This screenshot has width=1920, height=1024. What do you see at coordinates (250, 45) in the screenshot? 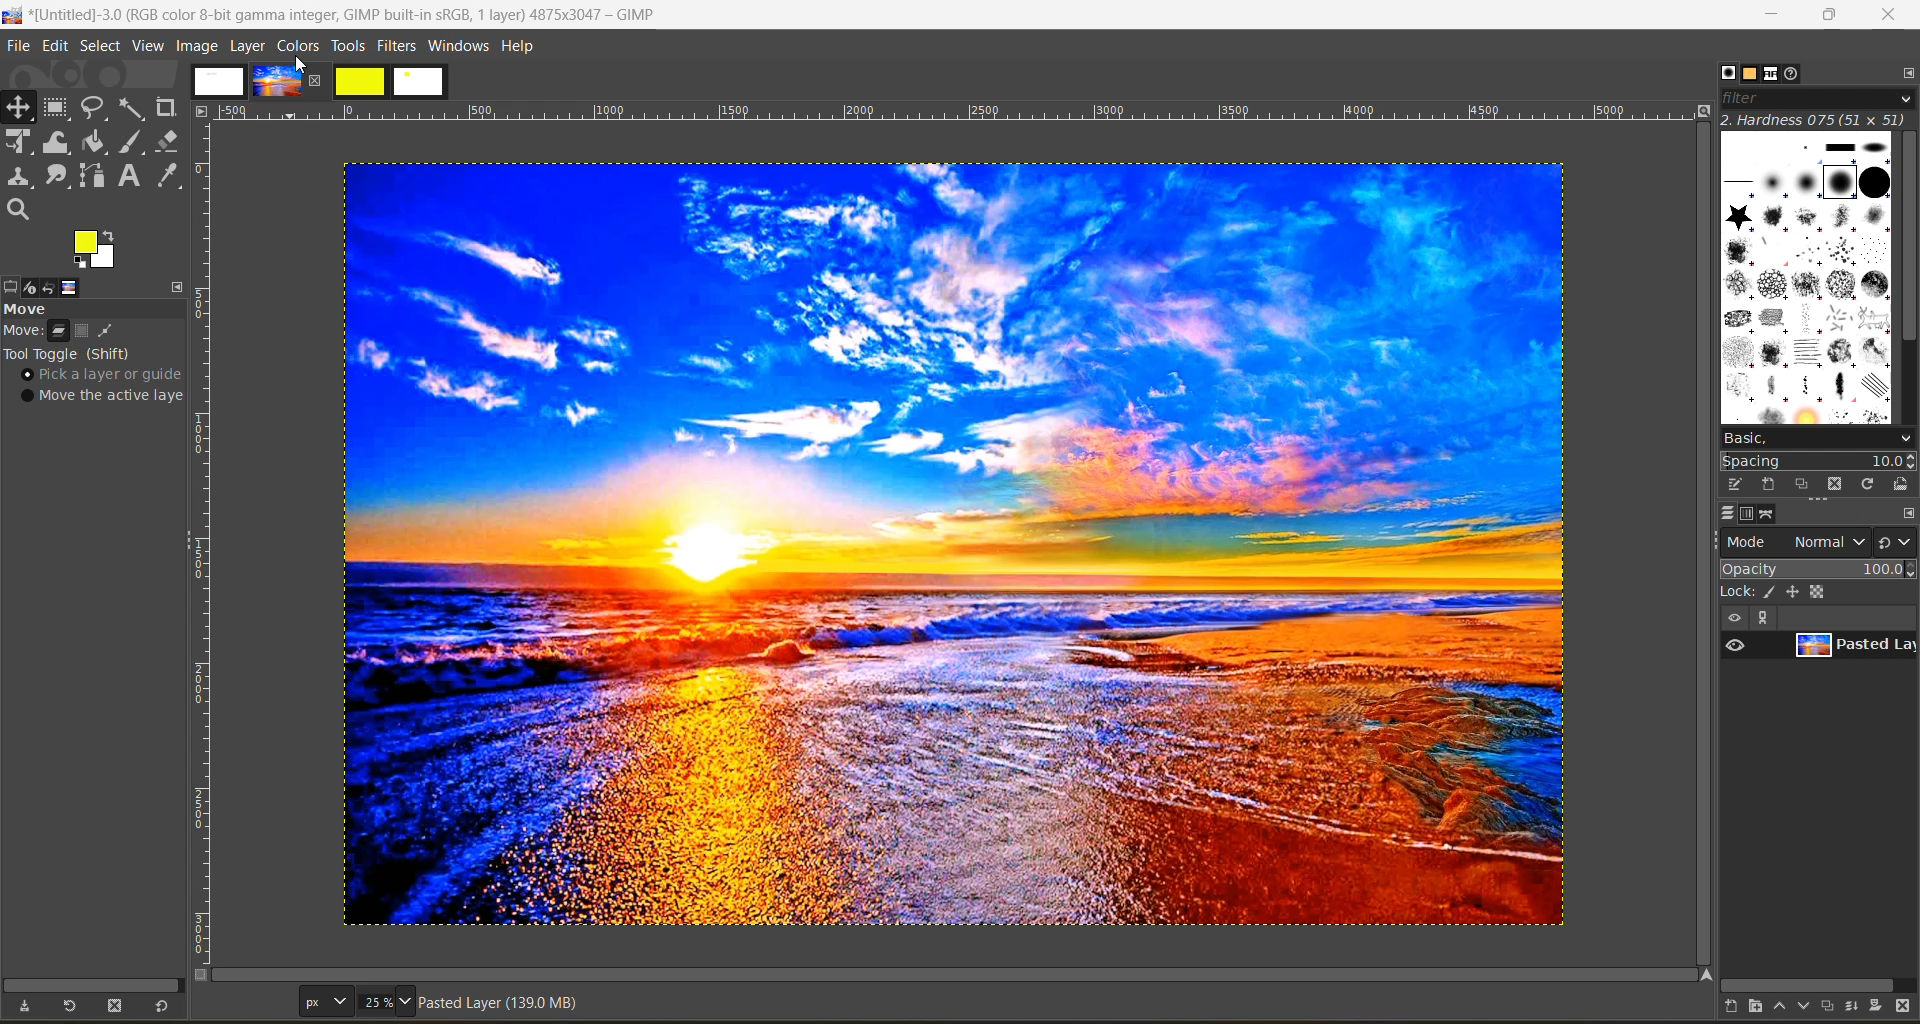
I see `layer` at bounding box center [250, 45].